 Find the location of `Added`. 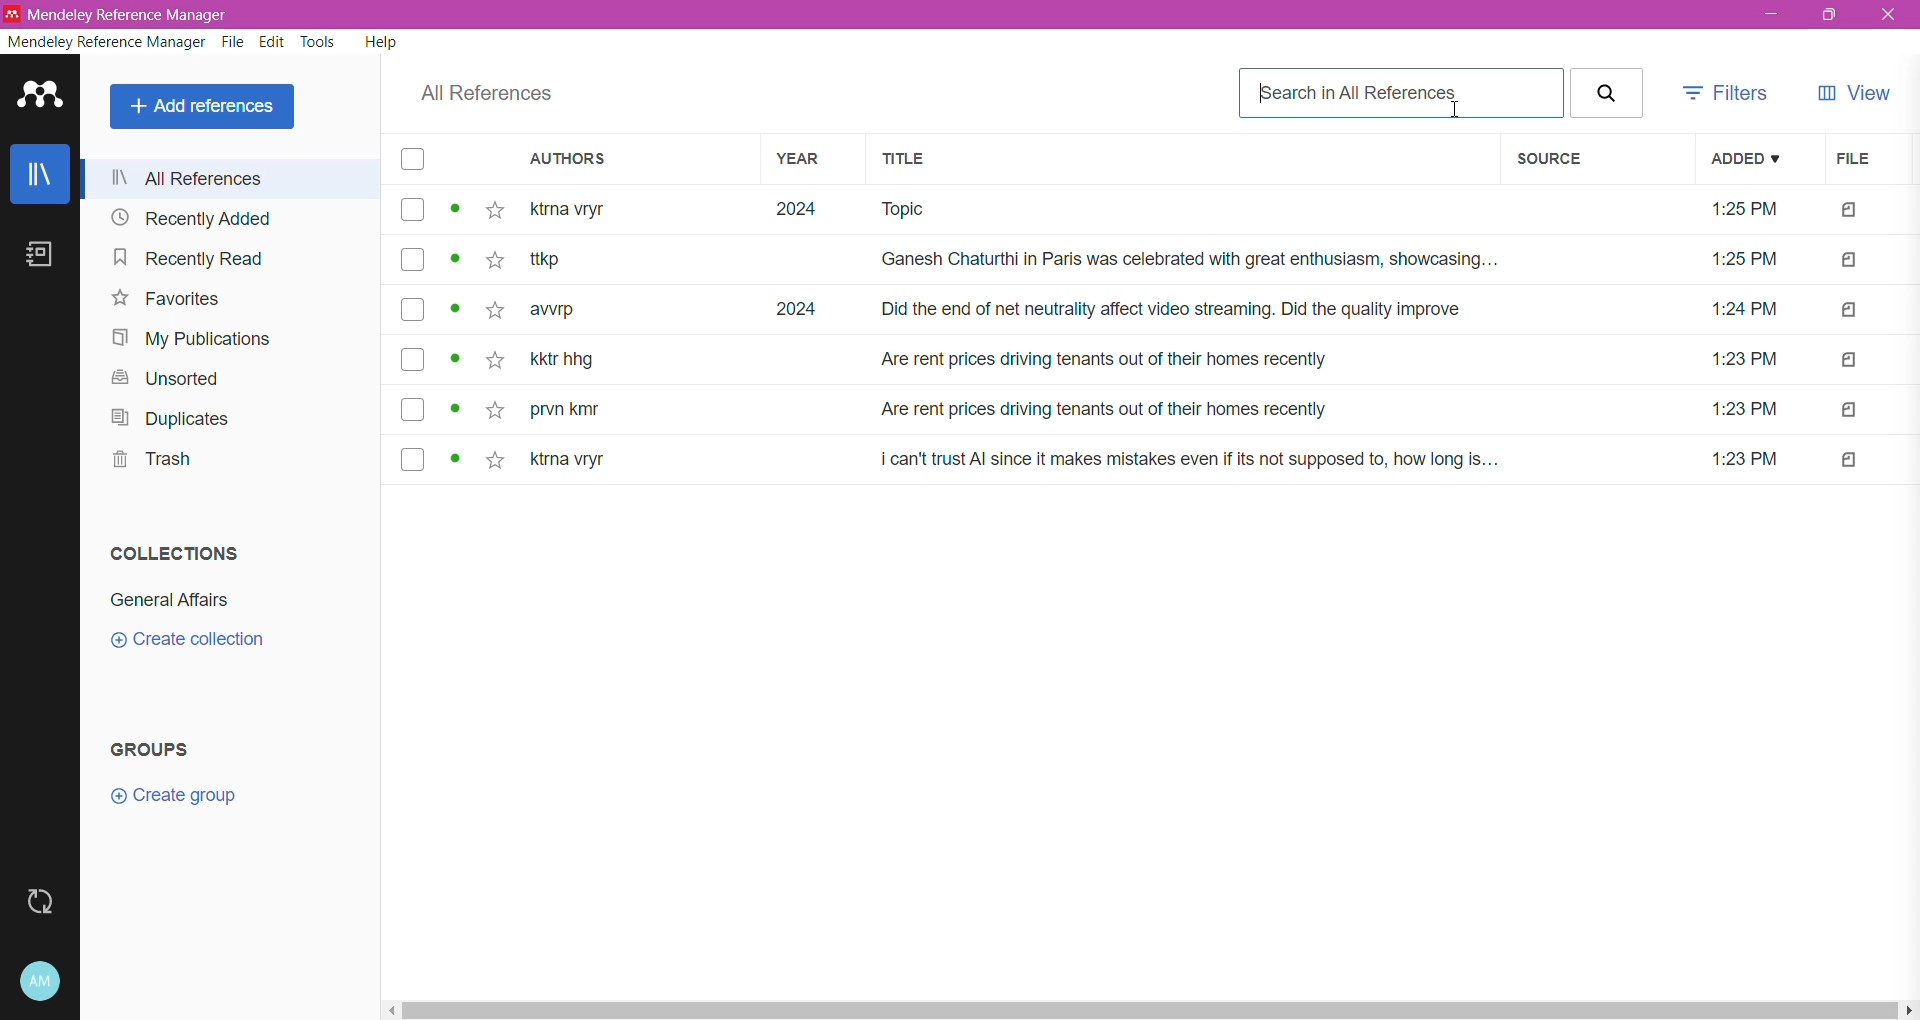

Added is located at coordinates (1746, 159).